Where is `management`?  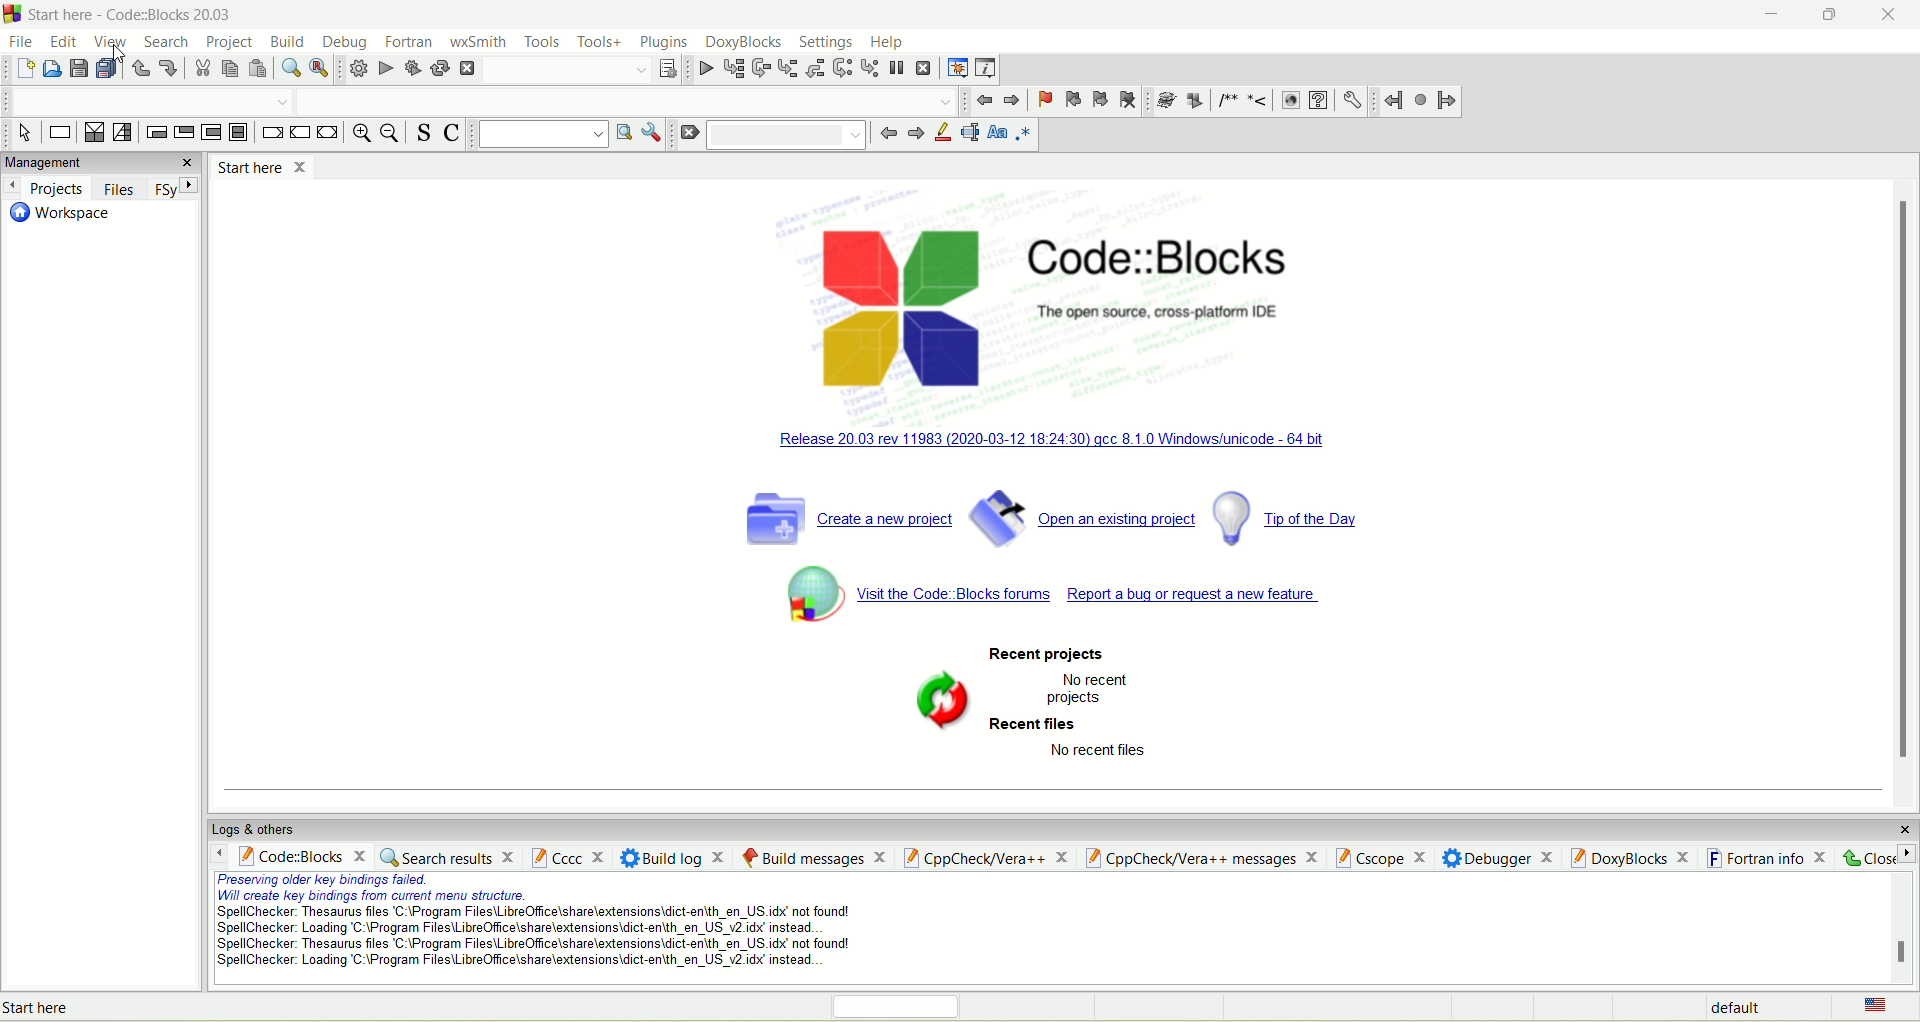
management is located at coordinates (81, 162).